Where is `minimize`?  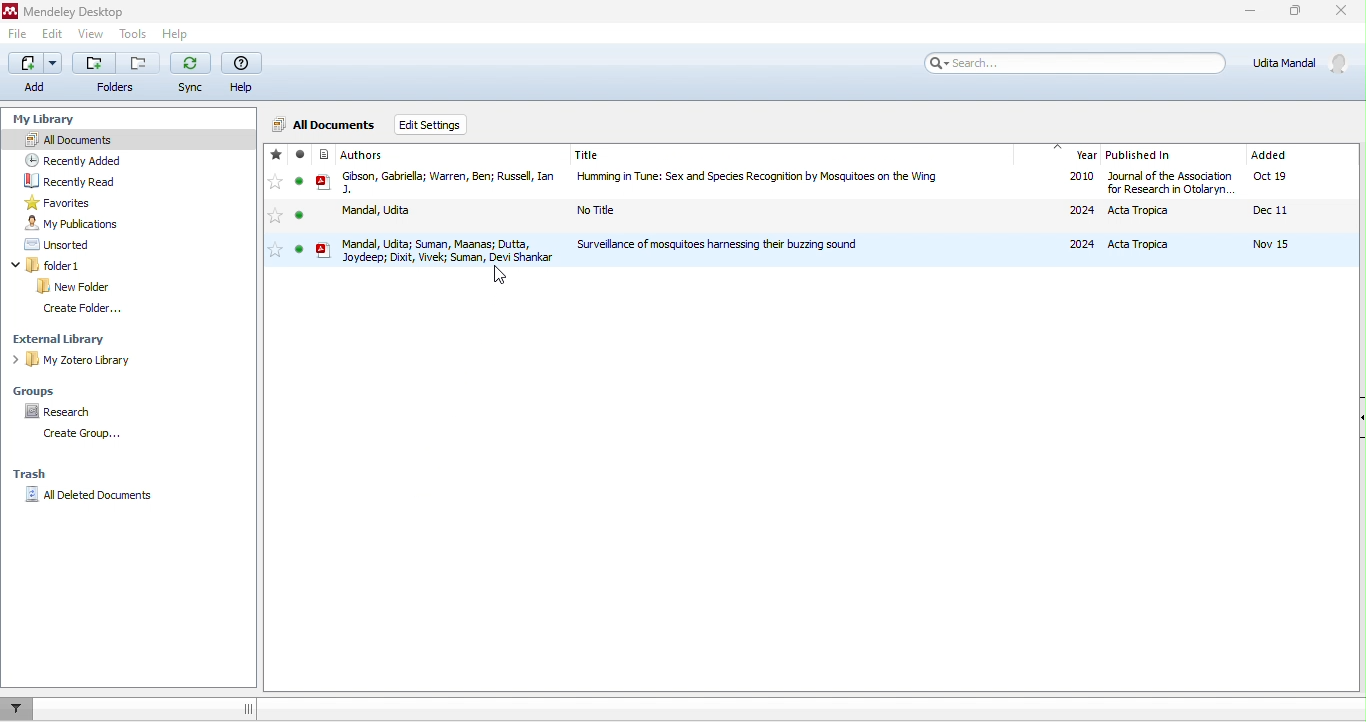 minimize is located at coordinates (1252, 12).